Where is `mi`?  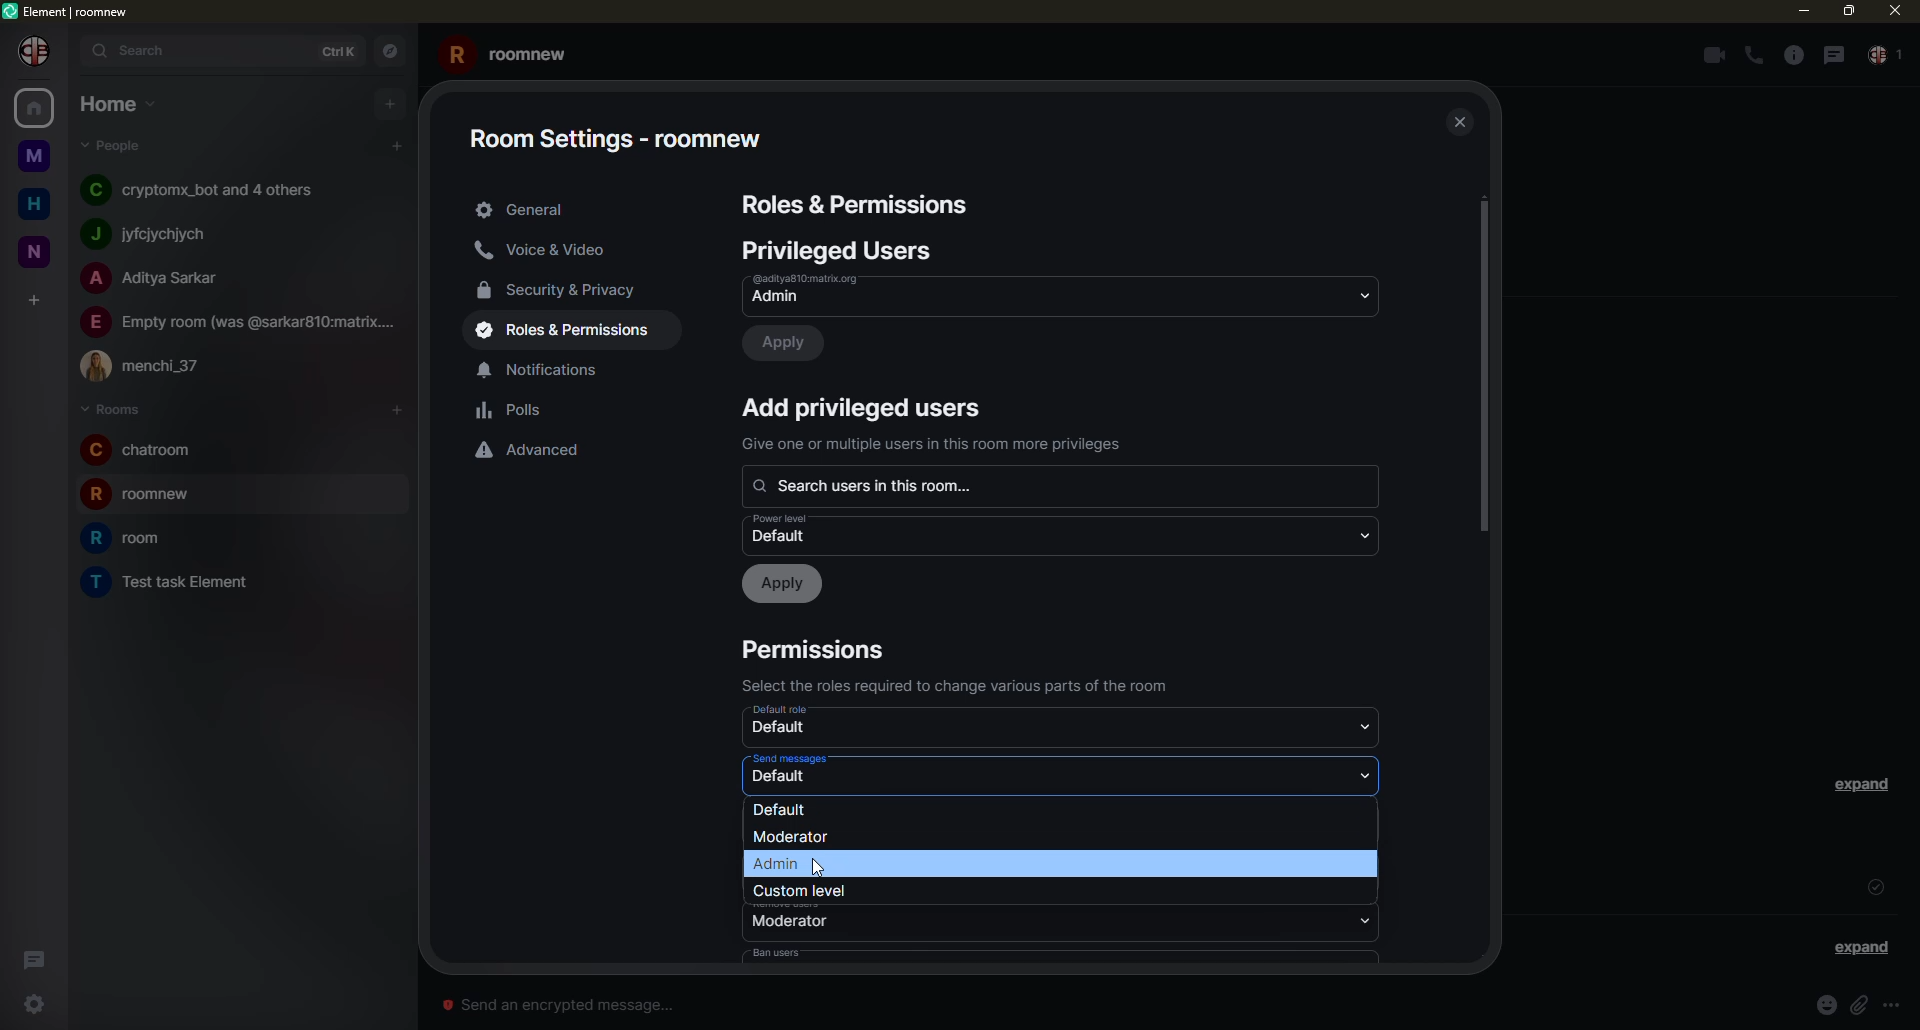
mi is located at coordinates (1803, 12).